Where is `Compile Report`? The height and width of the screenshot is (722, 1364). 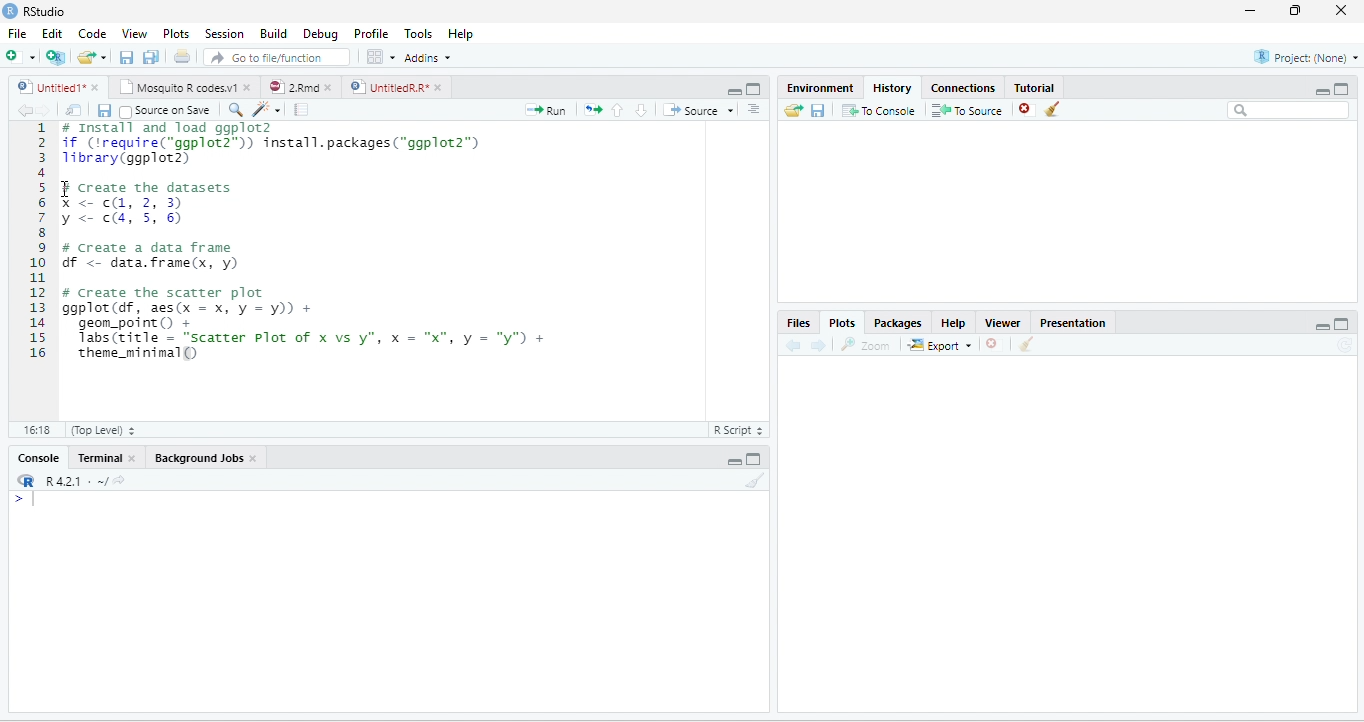
Compile Report is located at coordinates (301, 110).